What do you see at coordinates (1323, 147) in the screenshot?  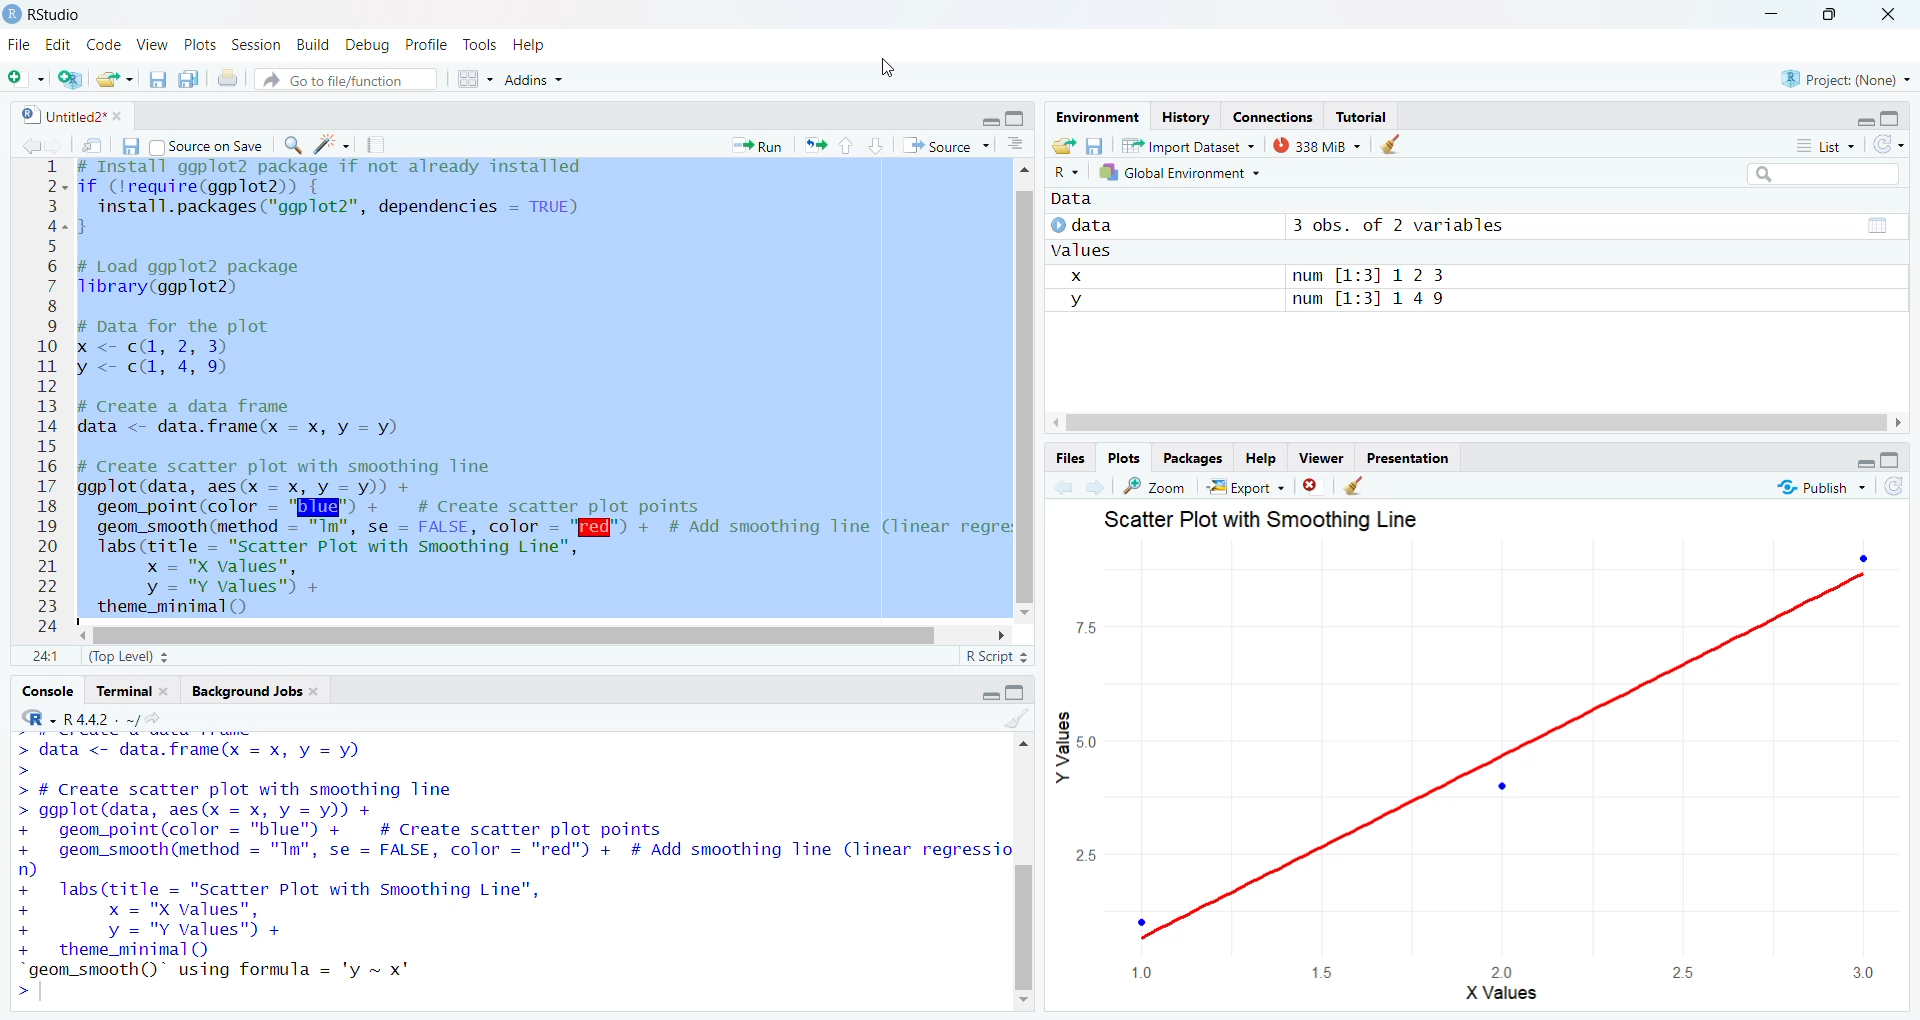 I see `337 mb` at bounding box center [1323, 147].